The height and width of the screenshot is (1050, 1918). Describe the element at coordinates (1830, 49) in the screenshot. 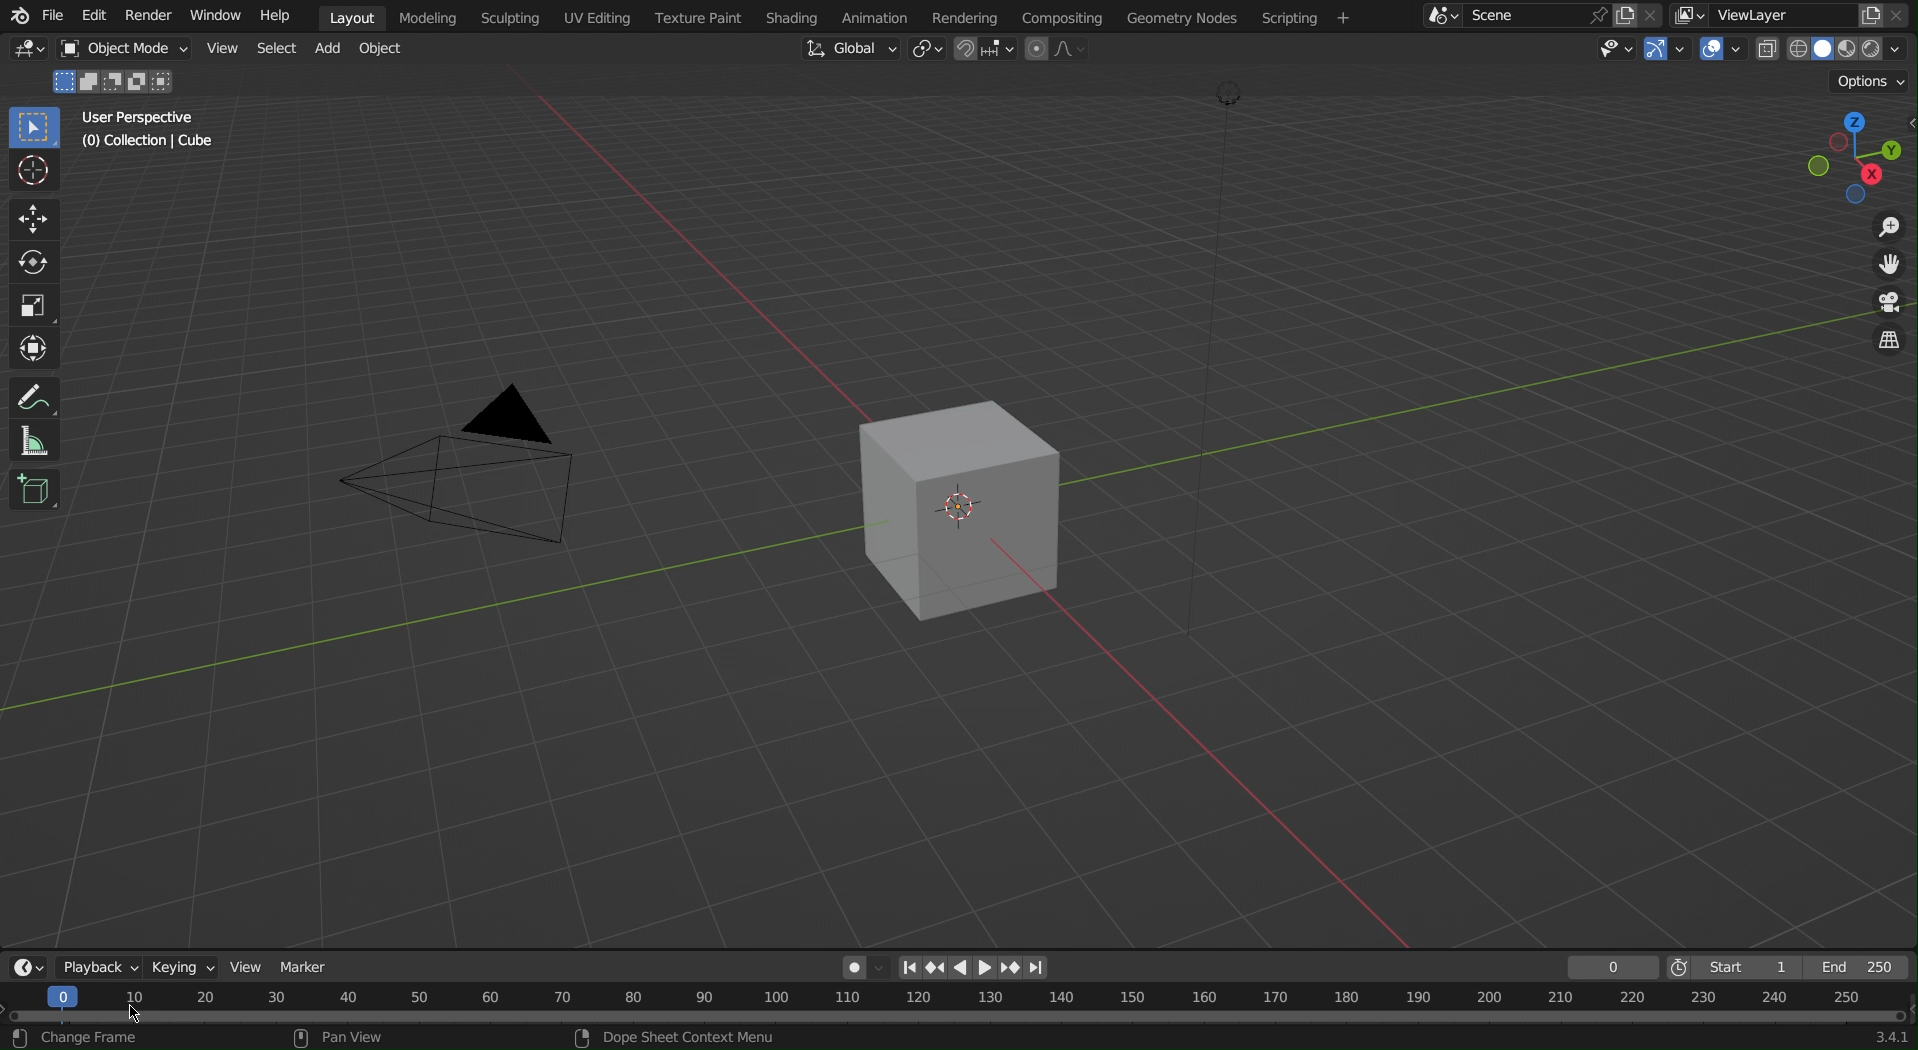

I see `Viewport Shading` at that location.